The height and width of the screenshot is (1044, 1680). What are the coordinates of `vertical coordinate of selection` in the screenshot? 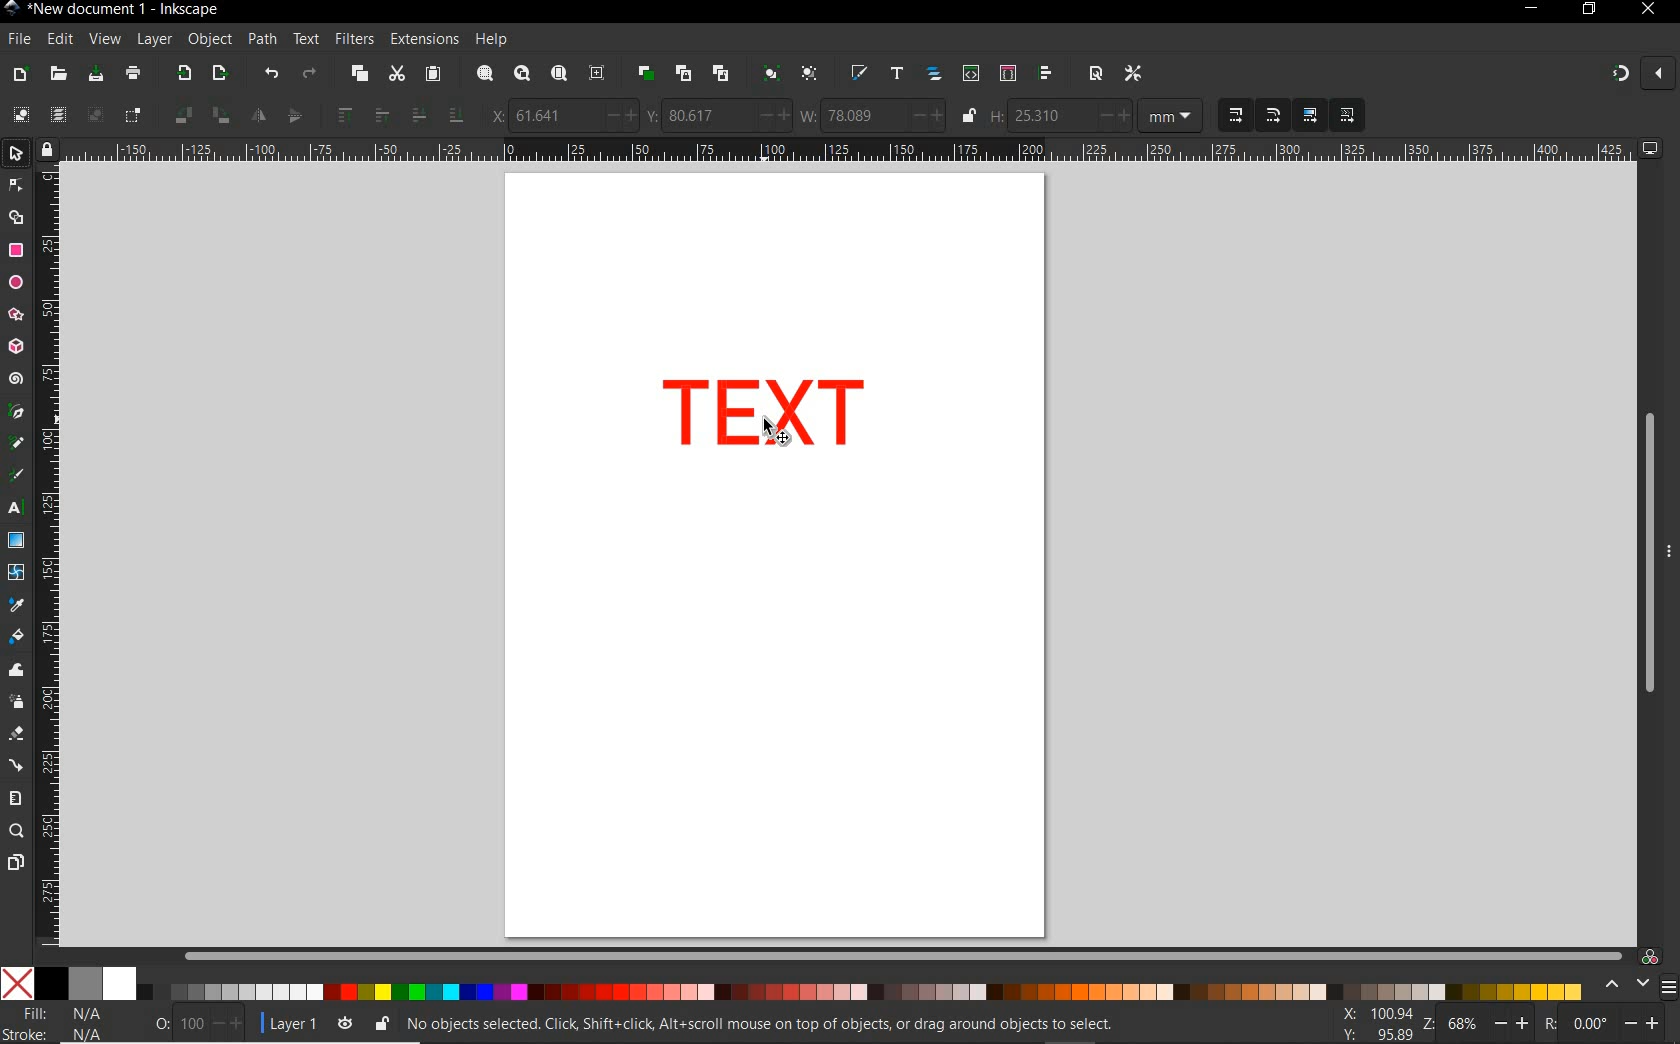 It's located at (717, 115).